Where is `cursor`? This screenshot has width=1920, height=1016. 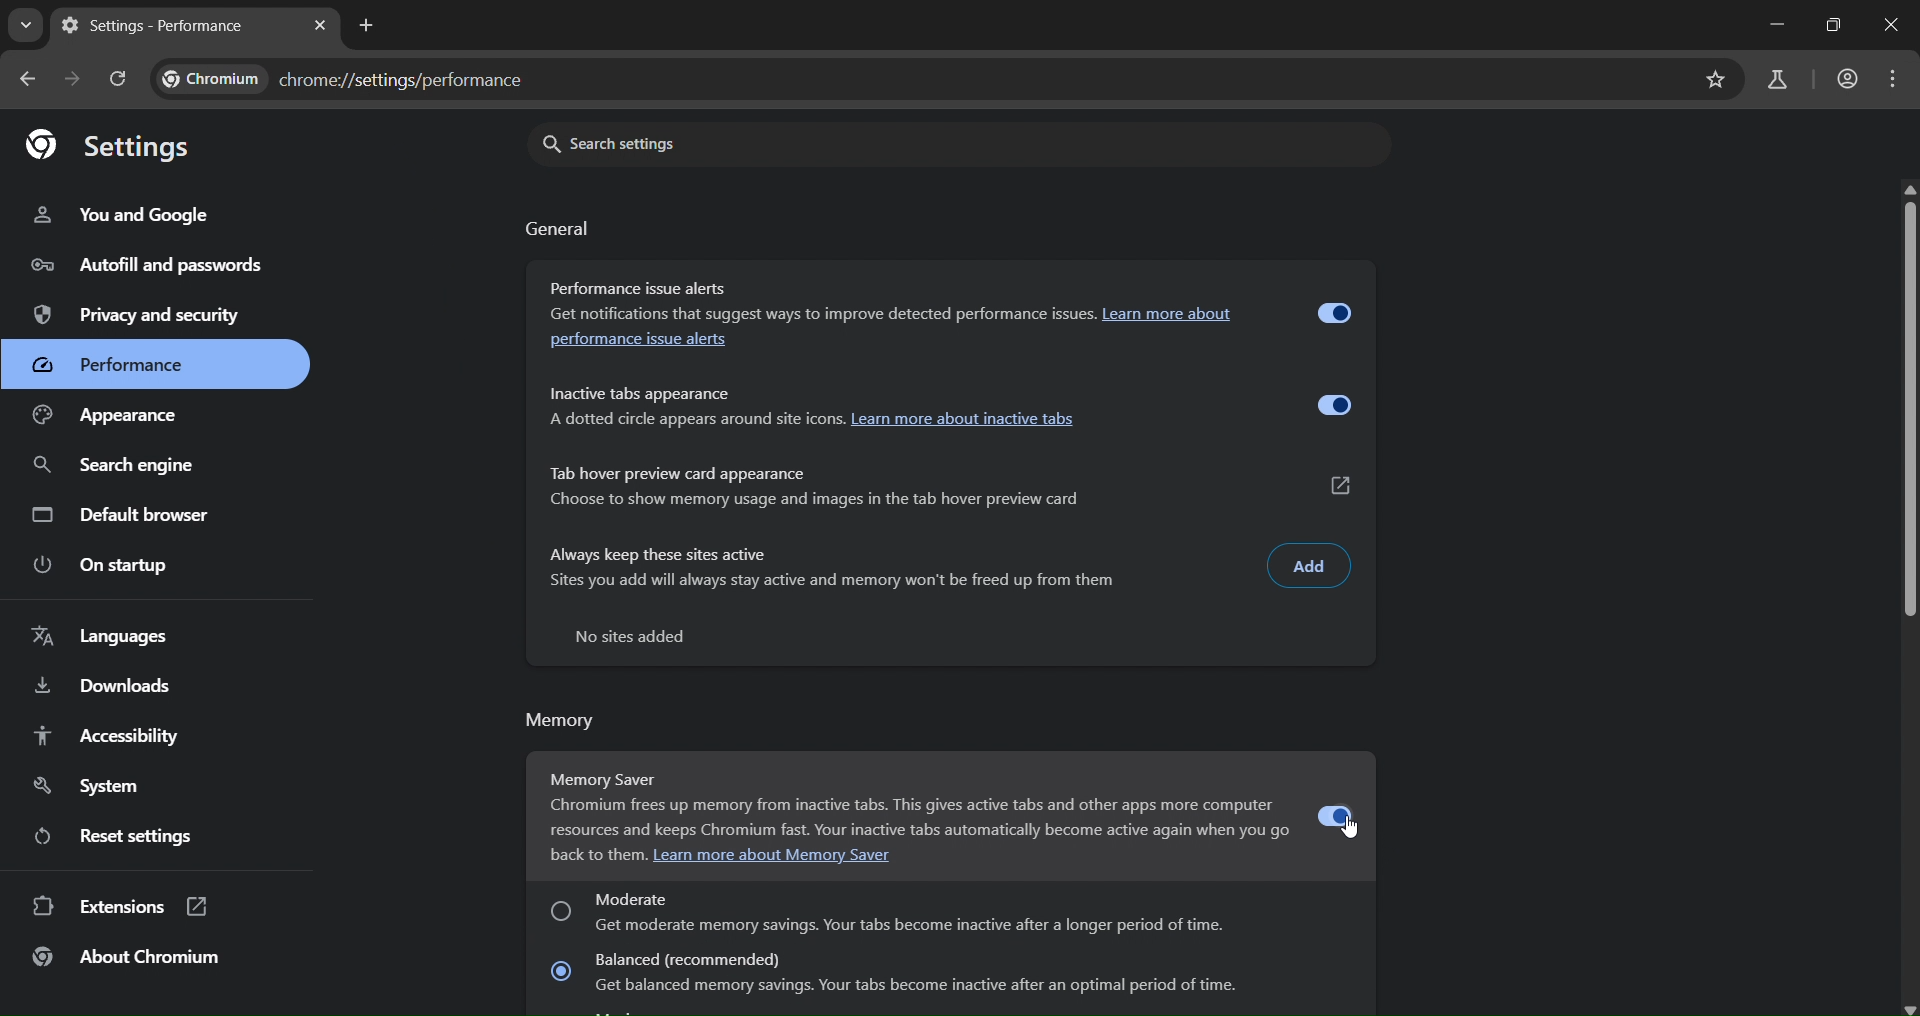
cursor is located at coordinates (1353, 825).